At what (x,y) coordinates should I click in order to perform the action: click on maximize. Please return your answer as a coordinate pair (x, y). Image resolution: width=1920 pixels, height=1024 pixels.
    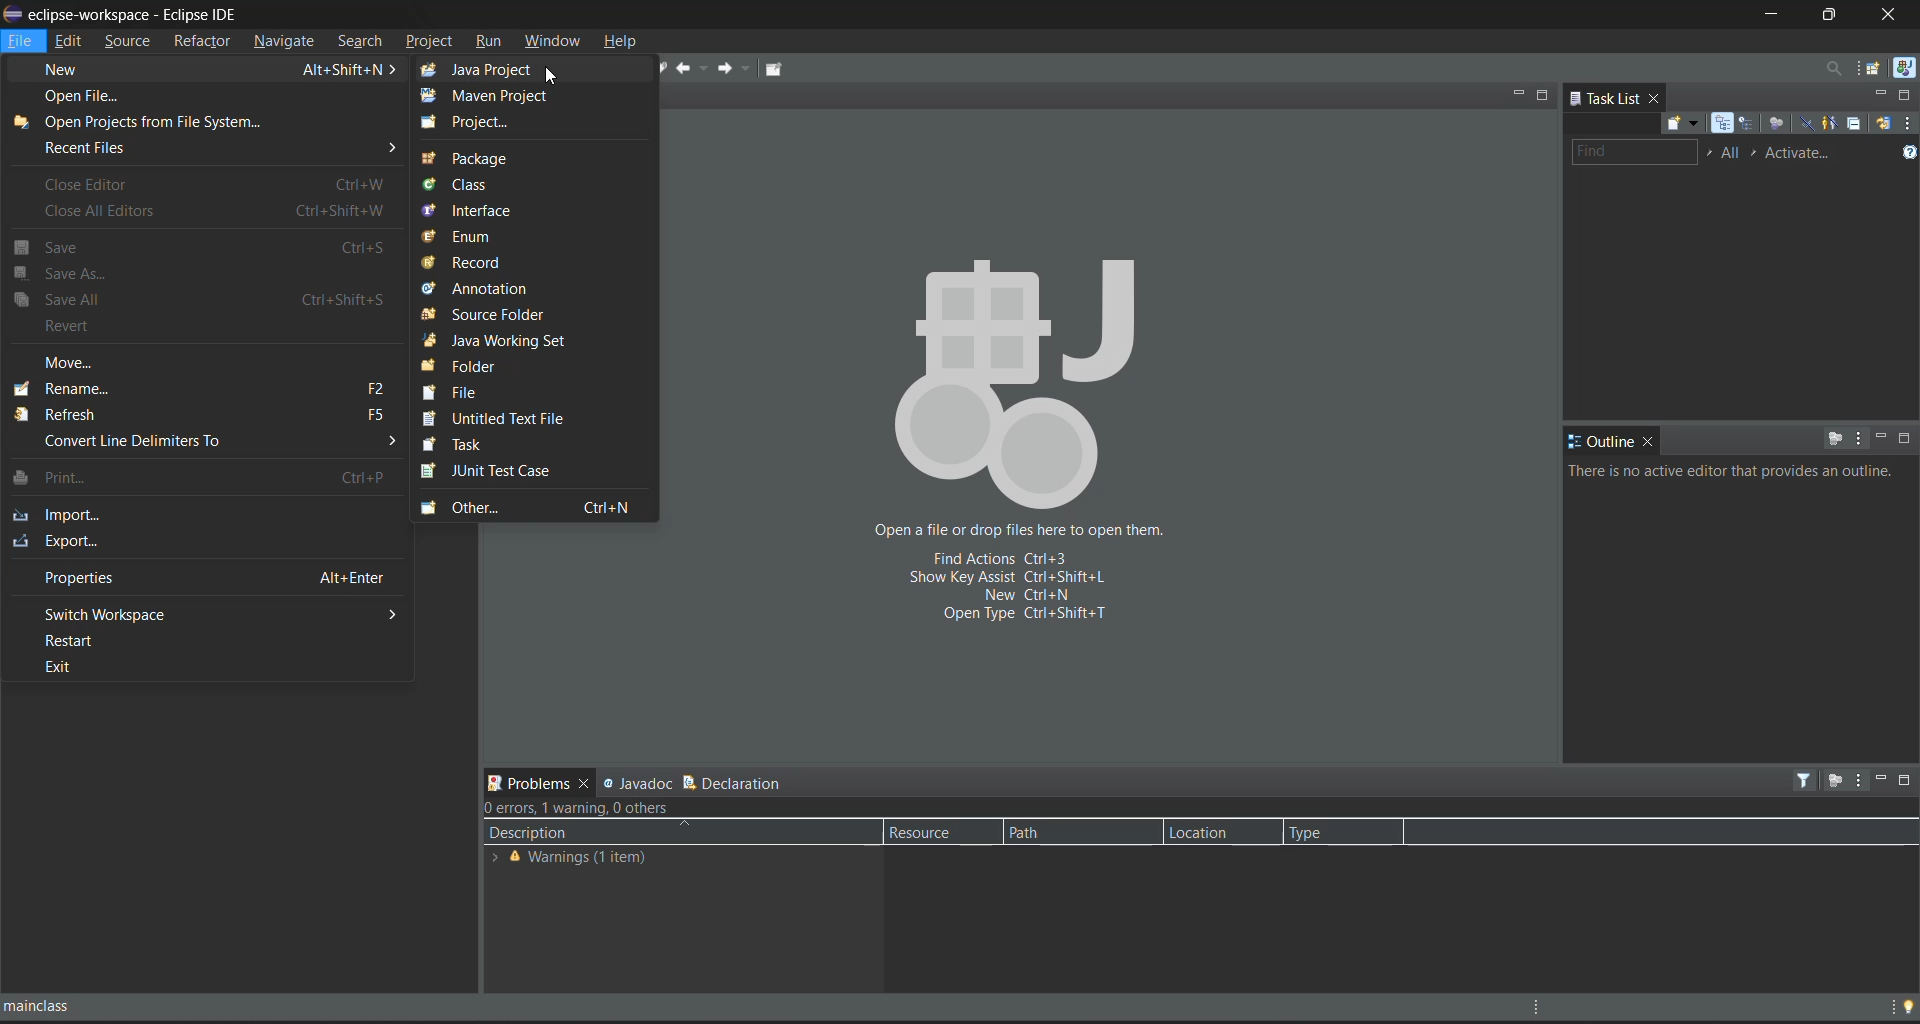
    Looking at the image, I should click on (1544, 93).